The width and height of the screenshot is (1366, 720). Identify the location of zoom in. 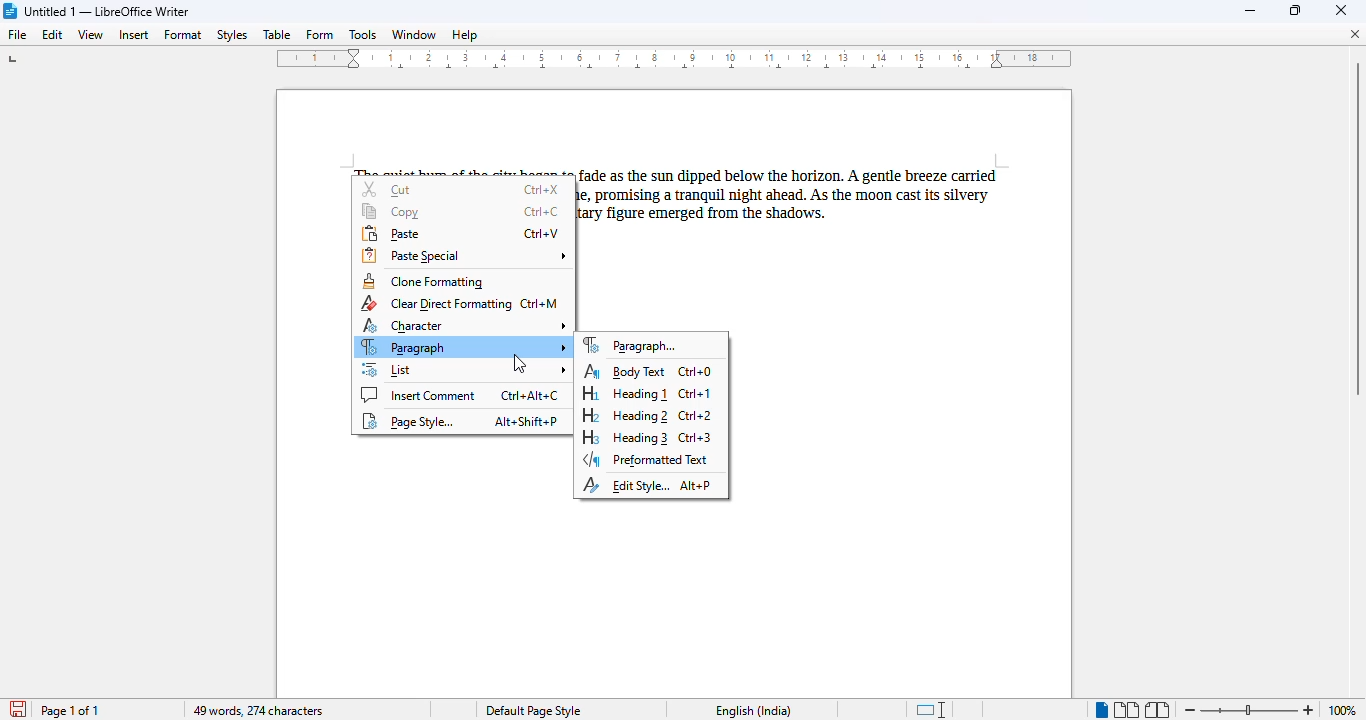
(1308, 710).